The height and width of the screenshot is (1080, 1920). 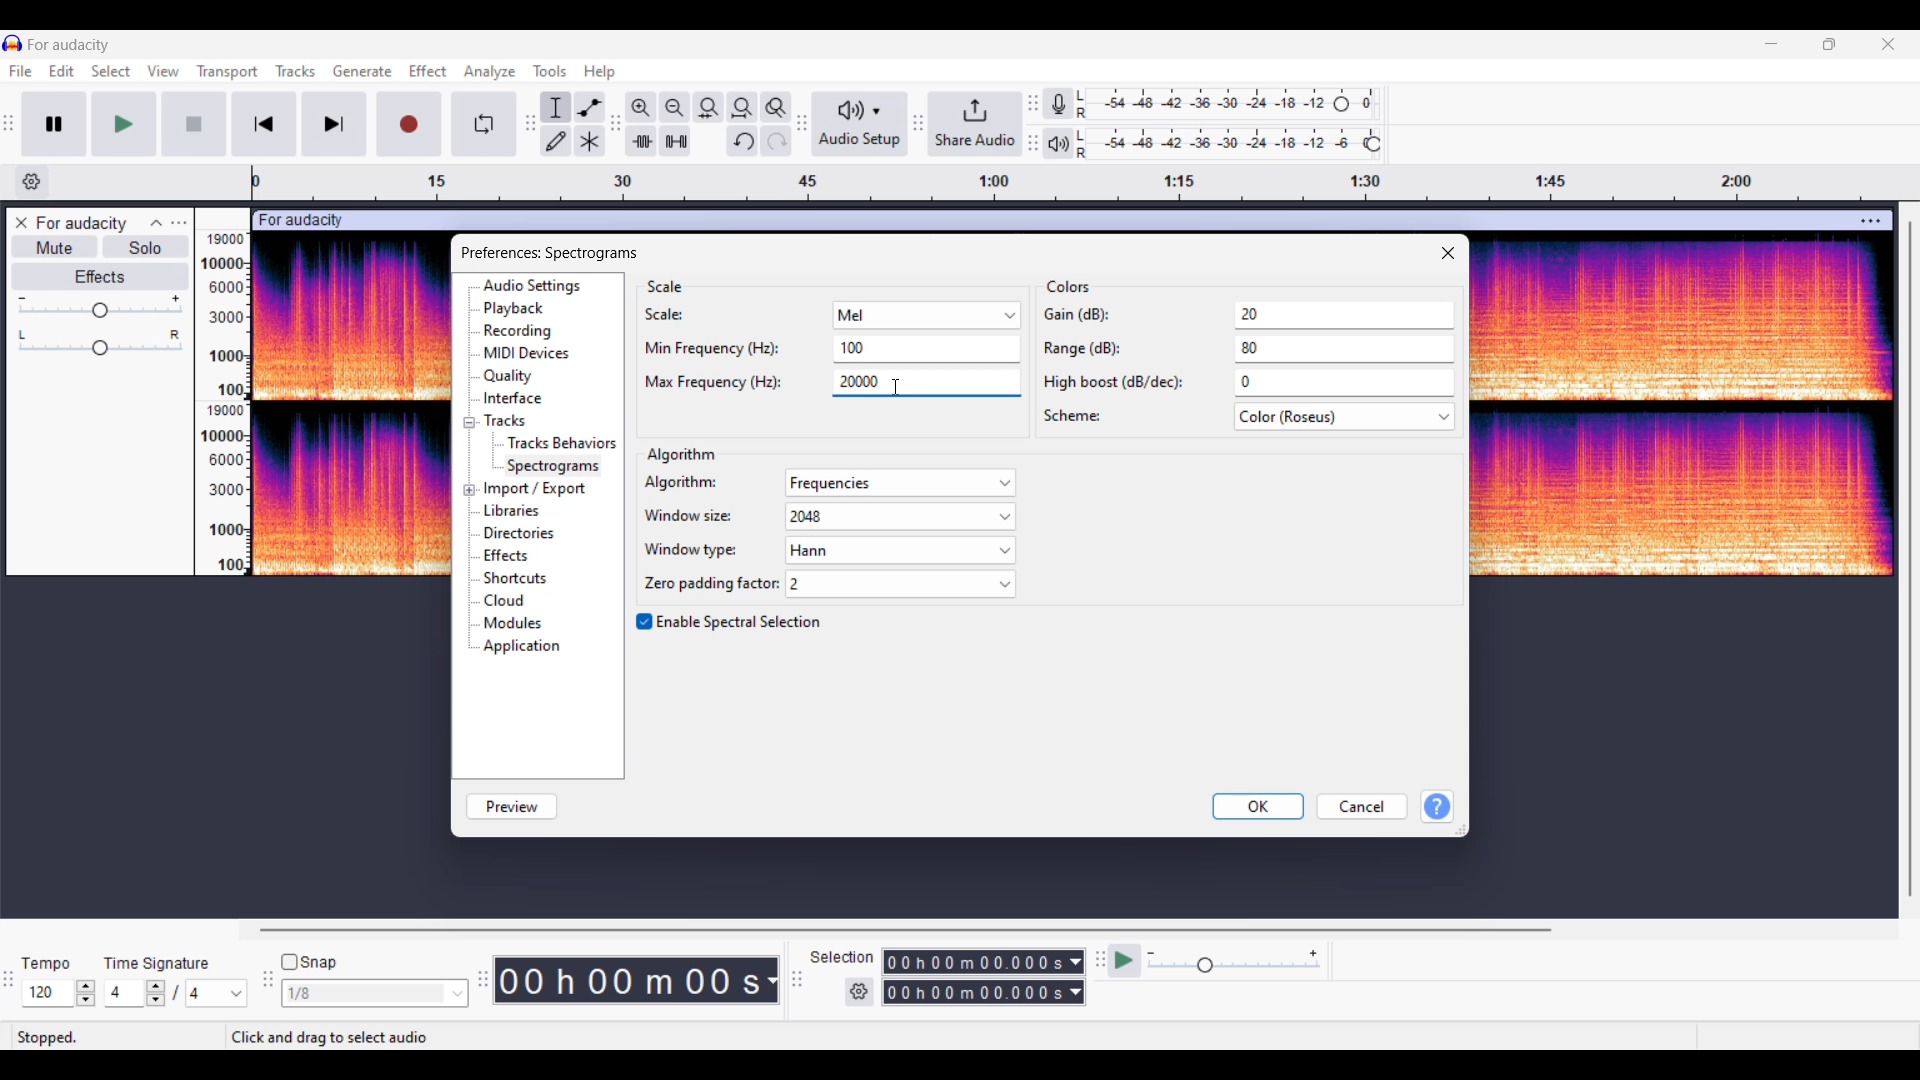 I want to click on click and drag to select audio, so click(x=328, y=1037).